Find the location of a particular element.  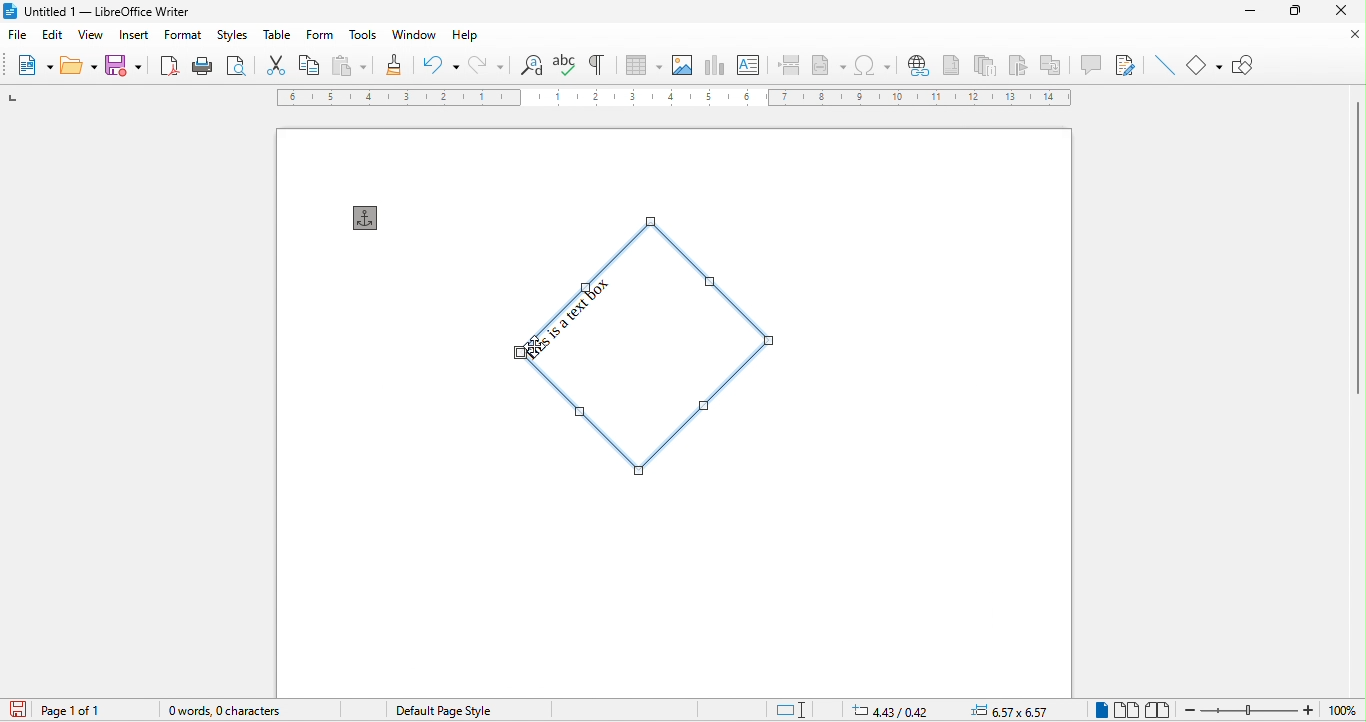

new is located at coordinates (34, 67).